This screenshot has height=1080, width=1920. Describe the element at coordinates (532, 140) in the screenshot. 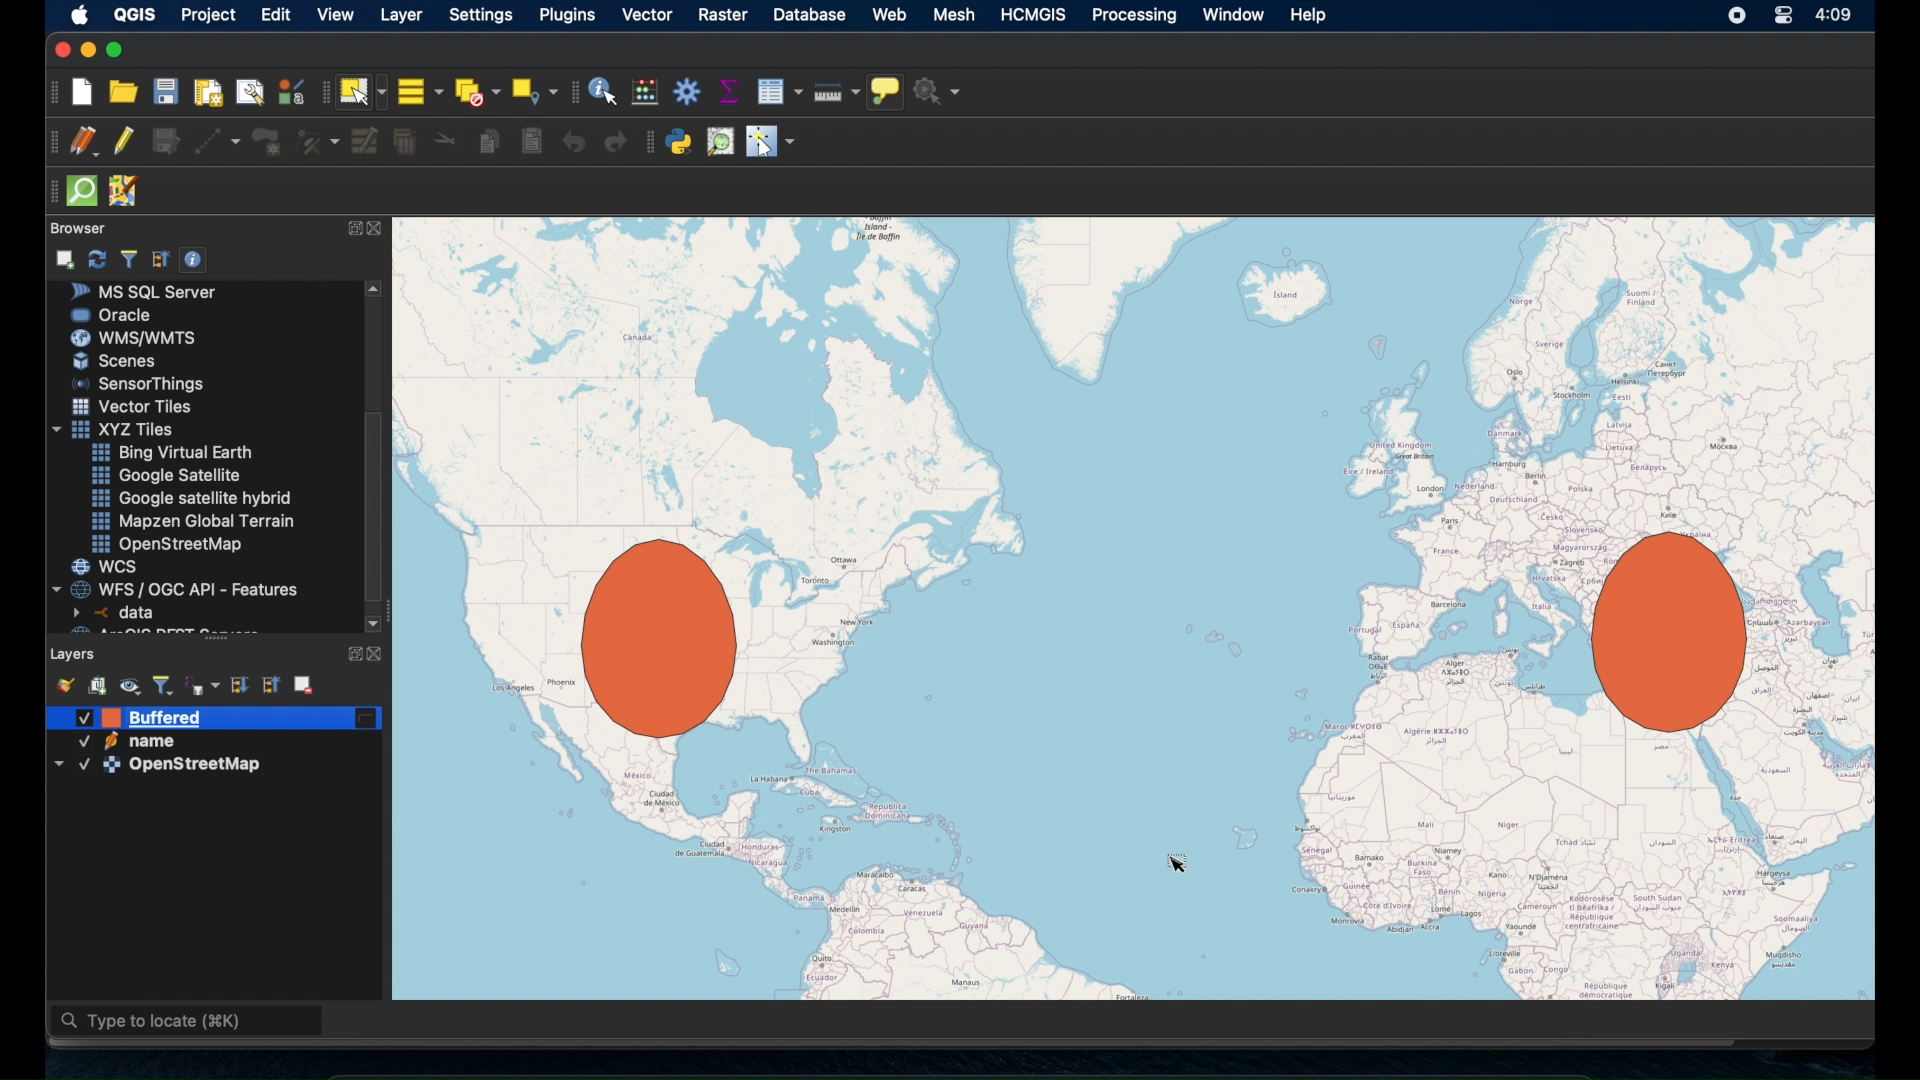

I see `paste features` at that location.